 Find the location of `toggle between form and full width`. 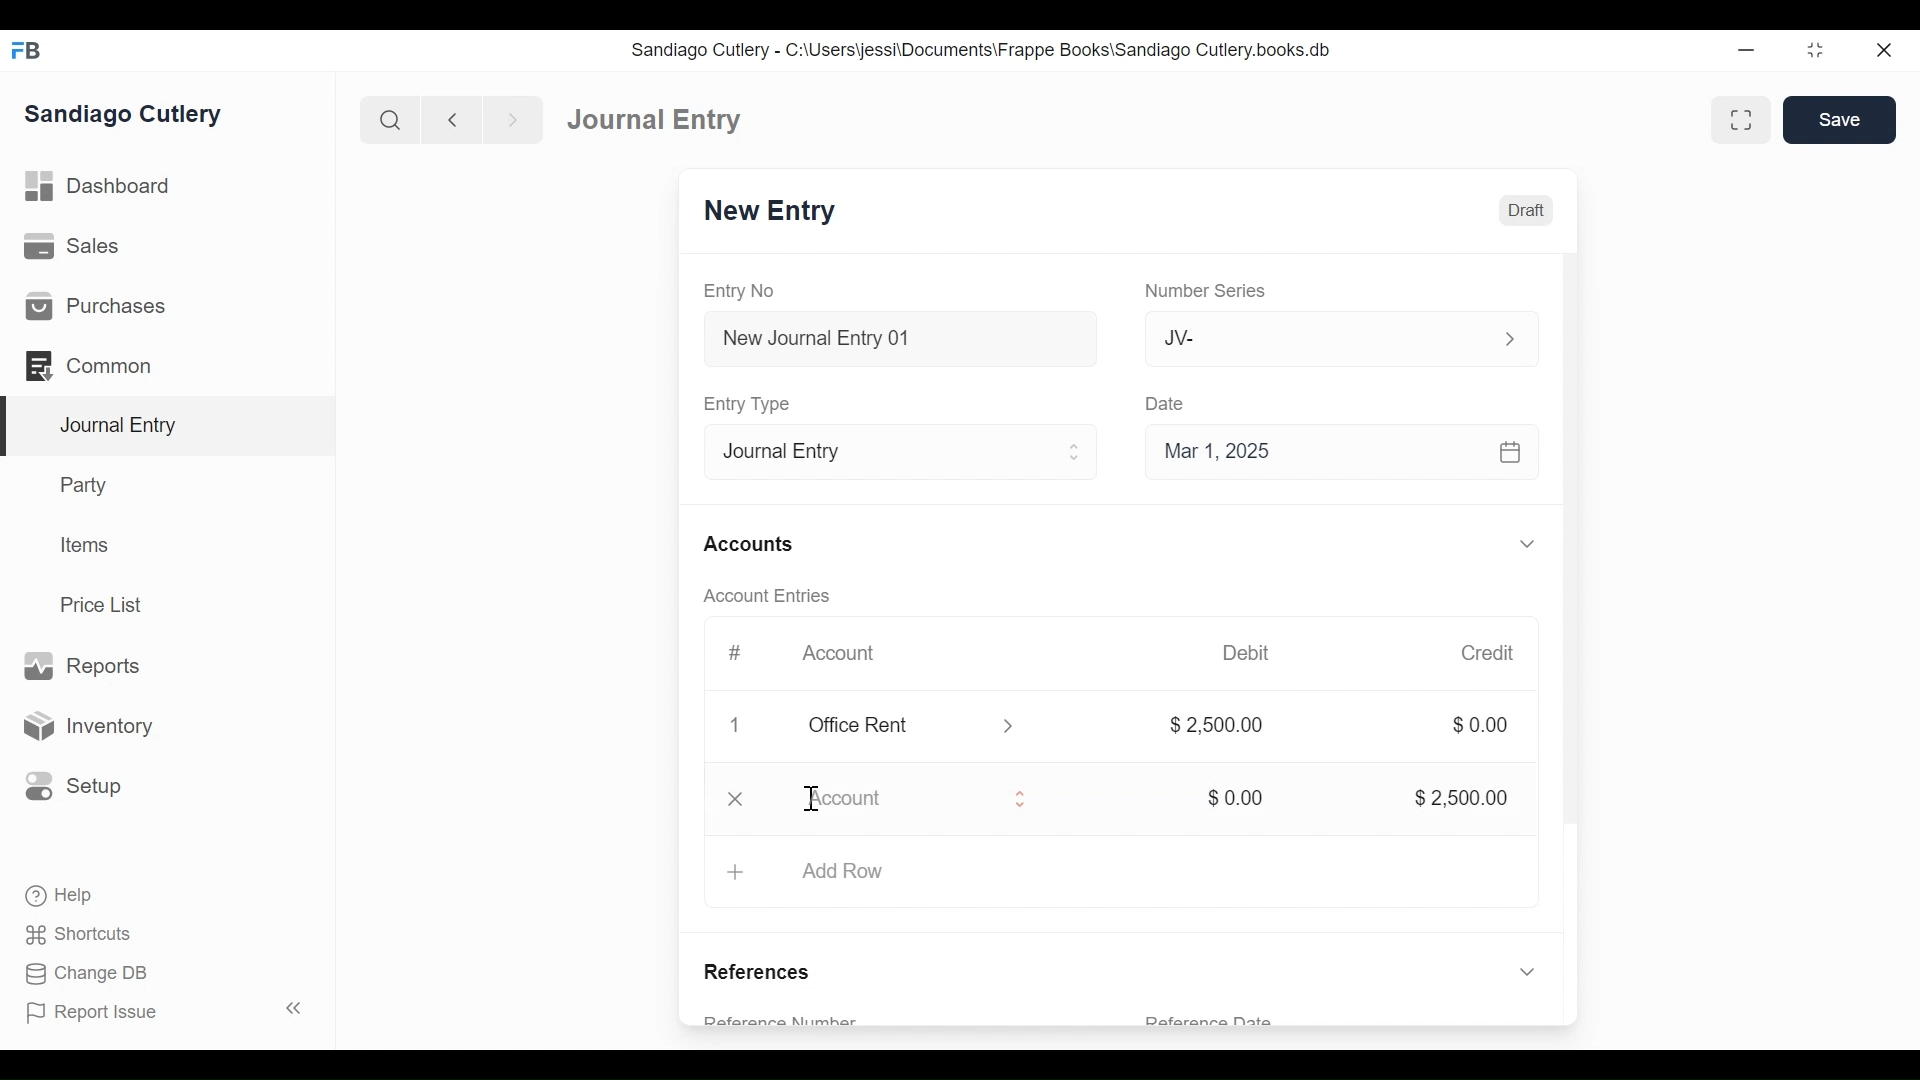

toggle between form and full width is located at coordinates (1745, 121).